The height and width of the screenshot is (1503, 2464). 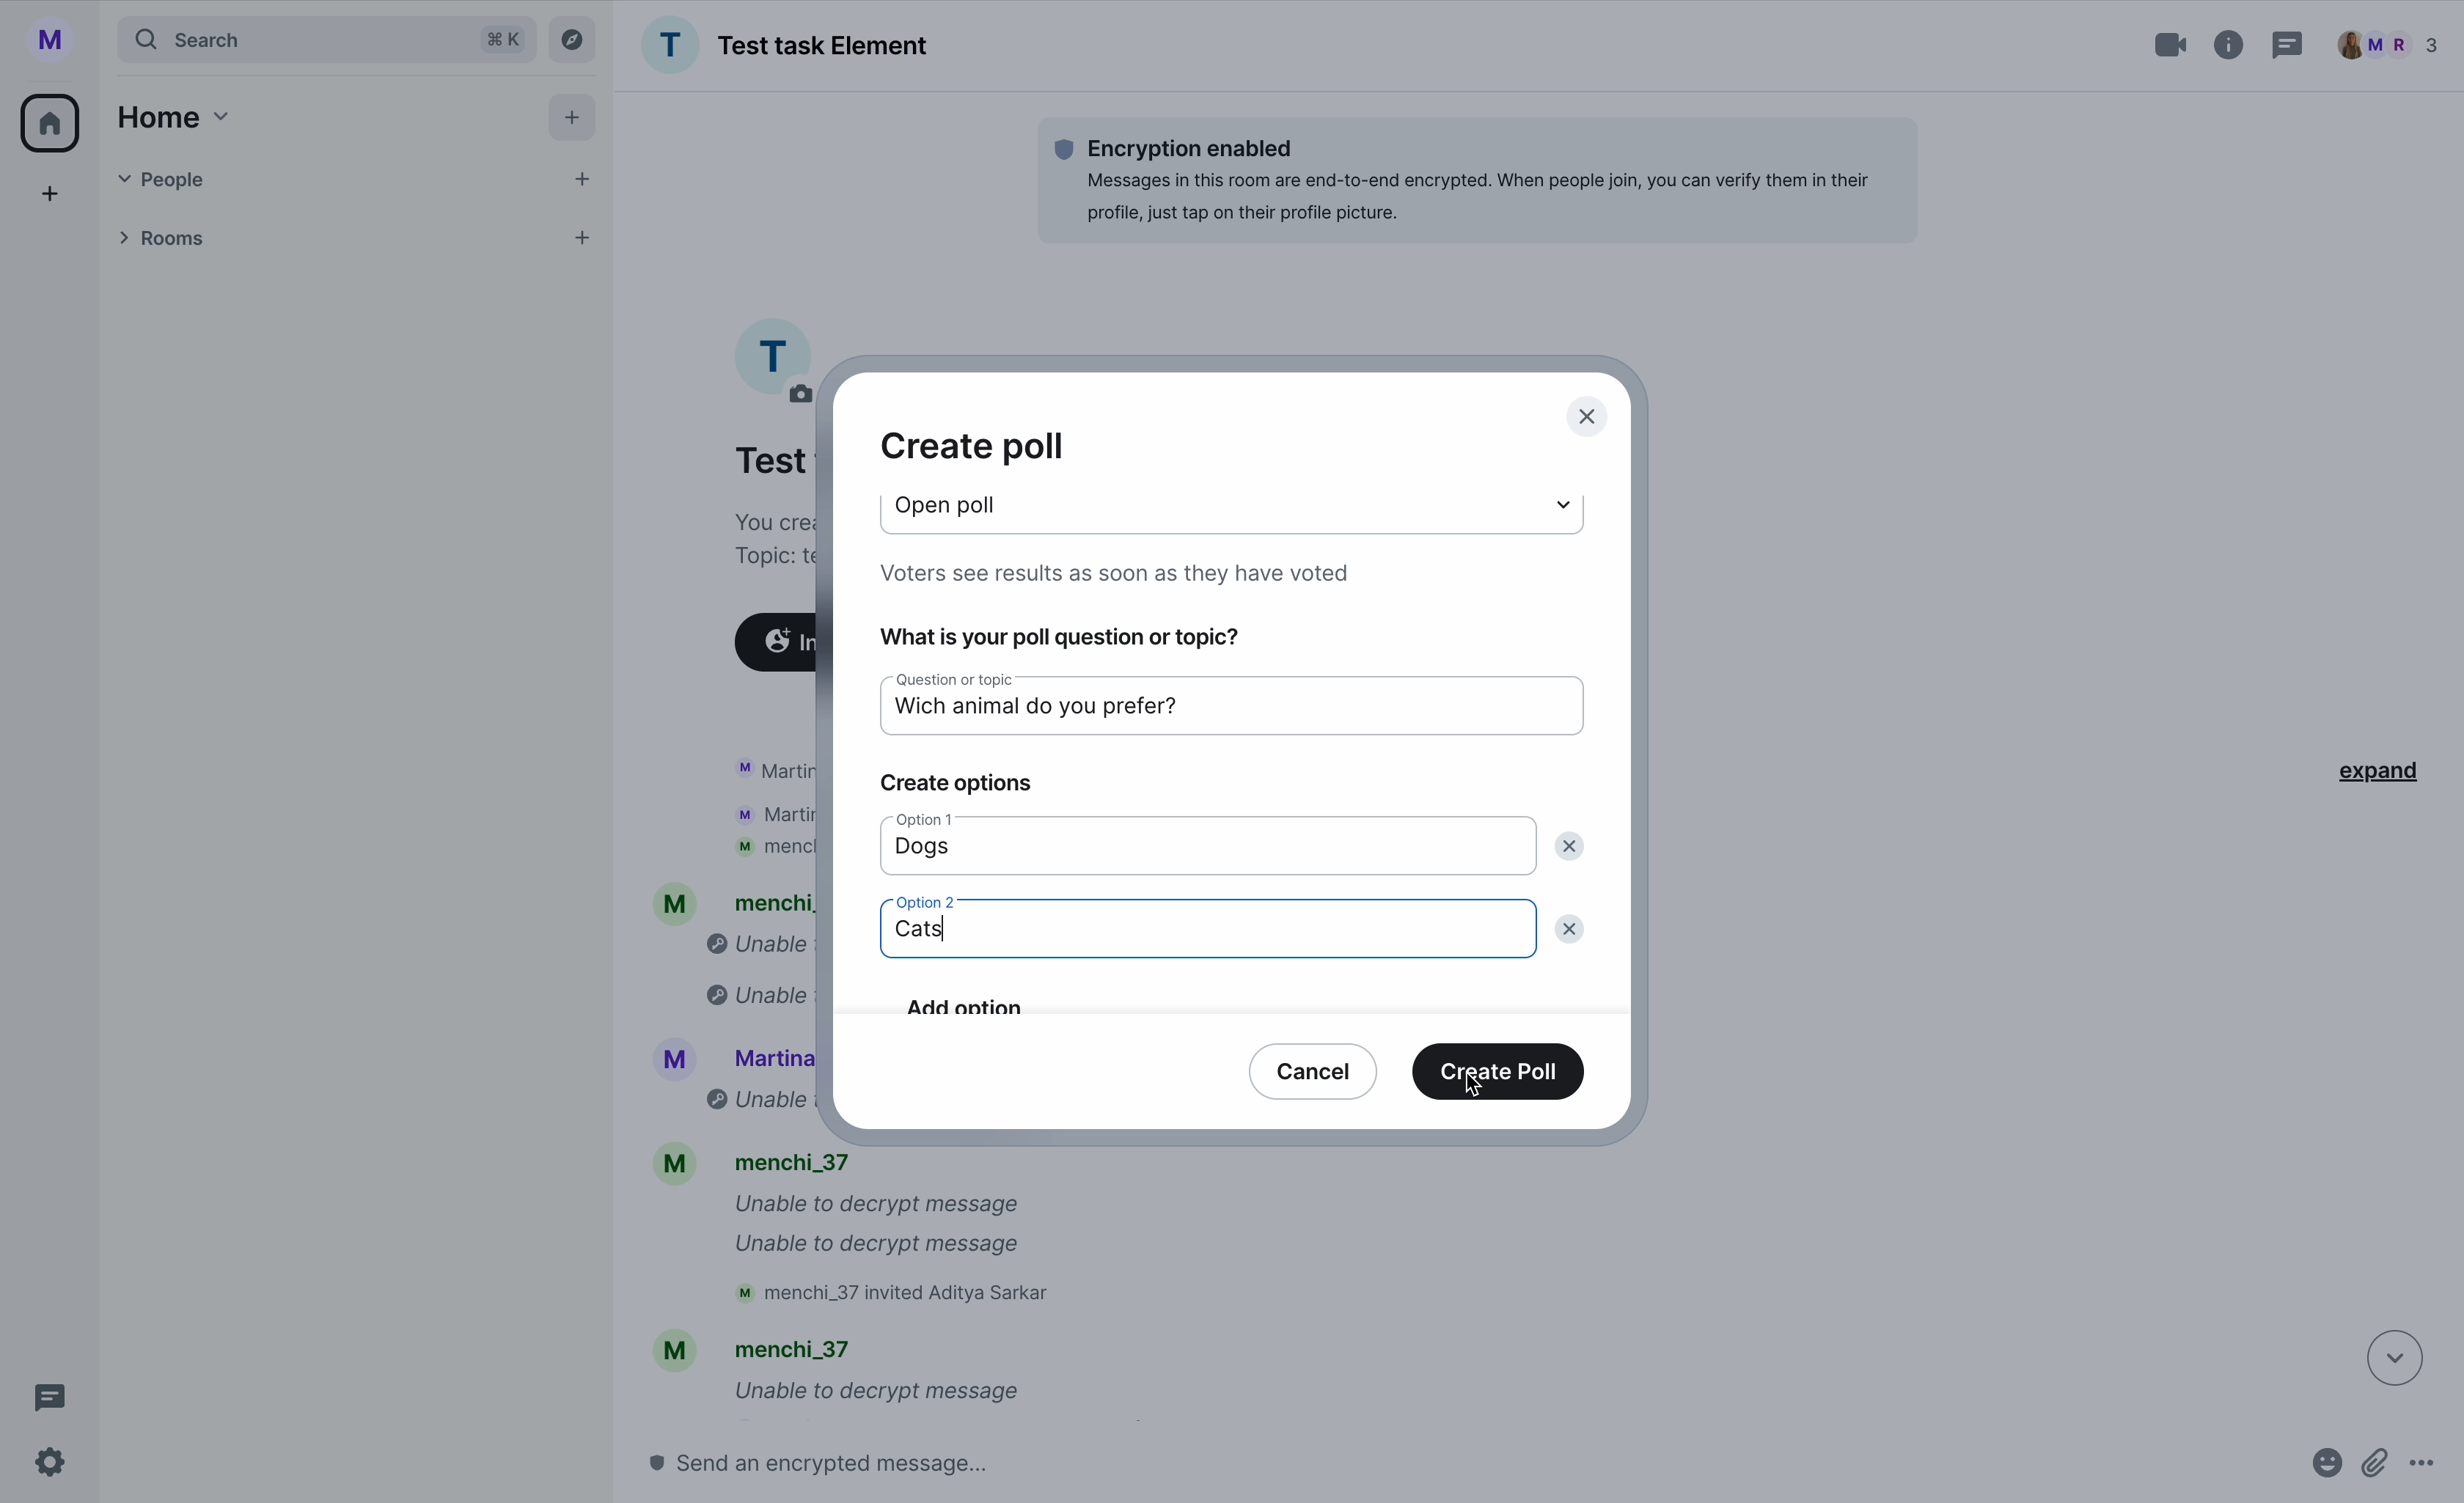 What do you see at coordinates (959, 504) in the screenshot?
I see `poll type` at bounding box center [959, 504].